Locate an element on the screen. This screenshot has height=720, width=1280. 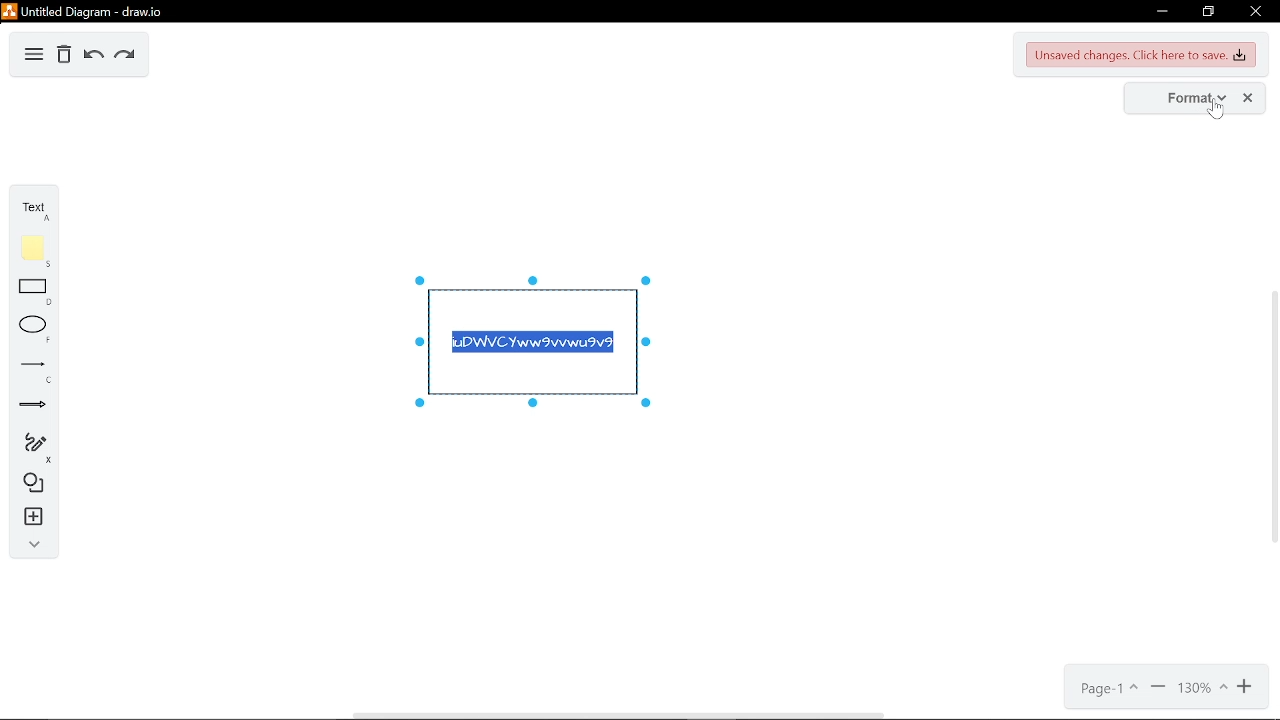
restore down is located at coordinates (1208, 13).